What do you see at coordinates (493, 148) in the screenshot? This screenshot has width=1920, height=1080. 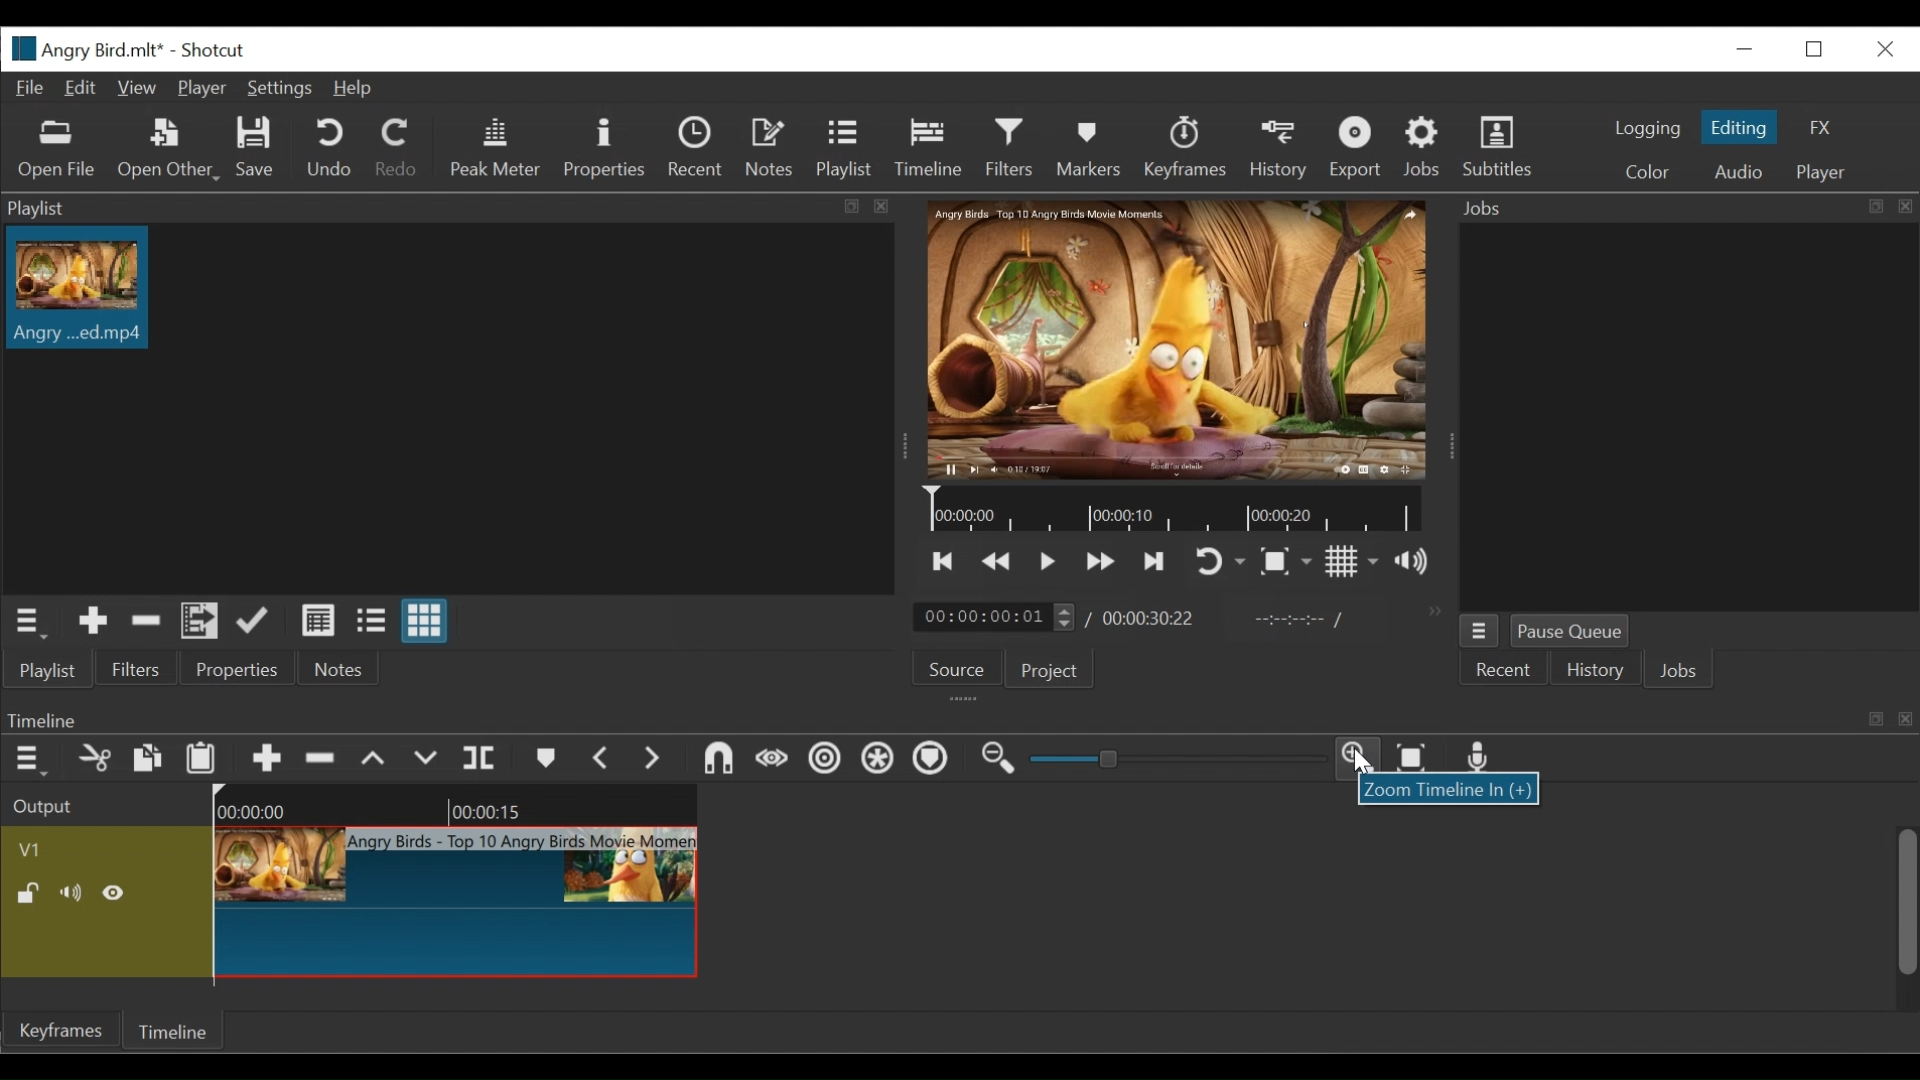 I see `Peak Meter` at bounding box center [493, 148].